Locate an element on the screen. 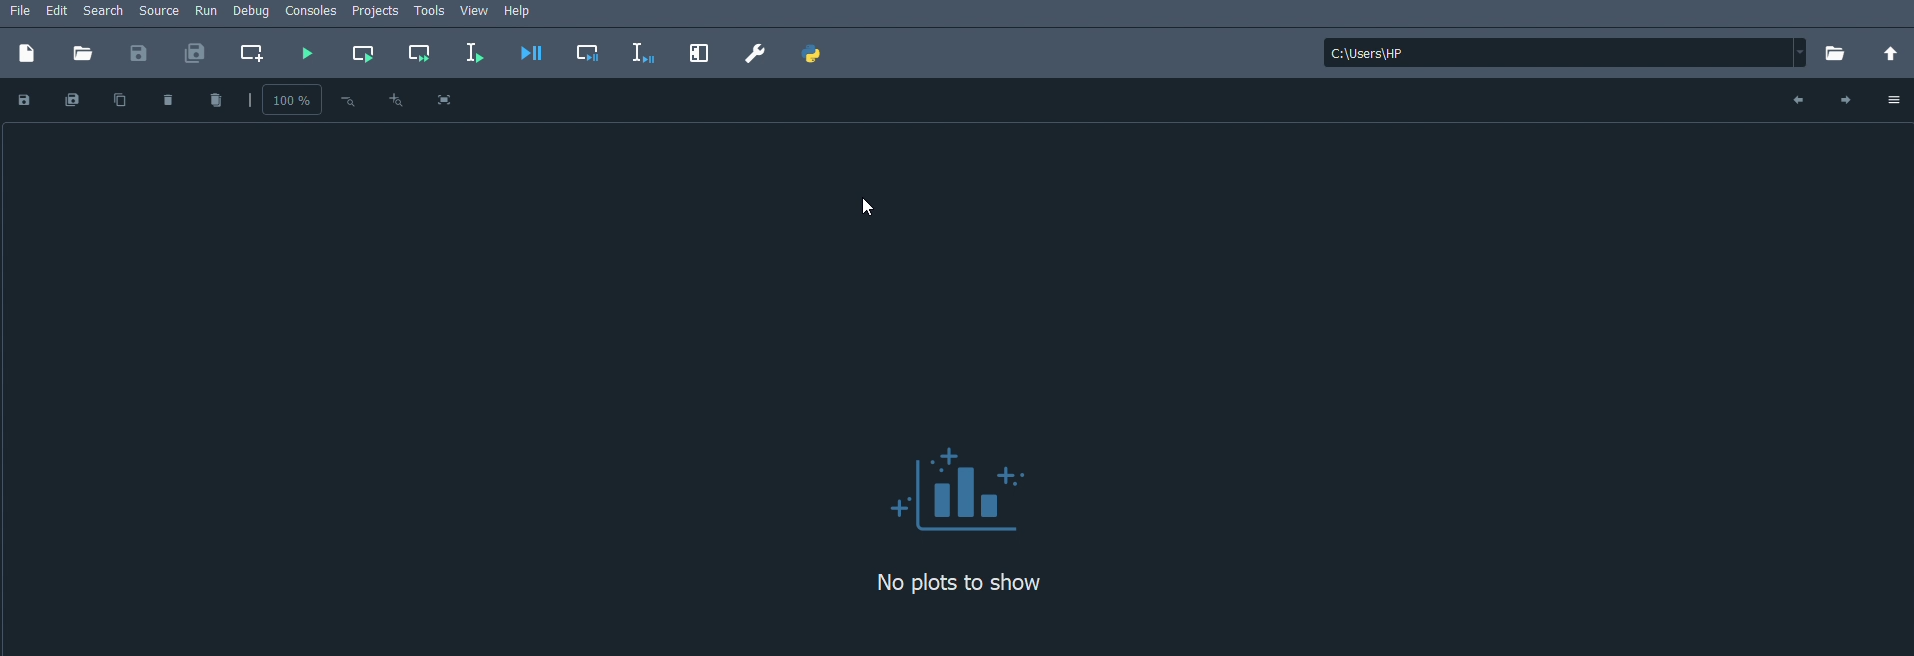 The height and width of the screenshot is (656, 1914). Debug file is located at coordinates (532, 53).